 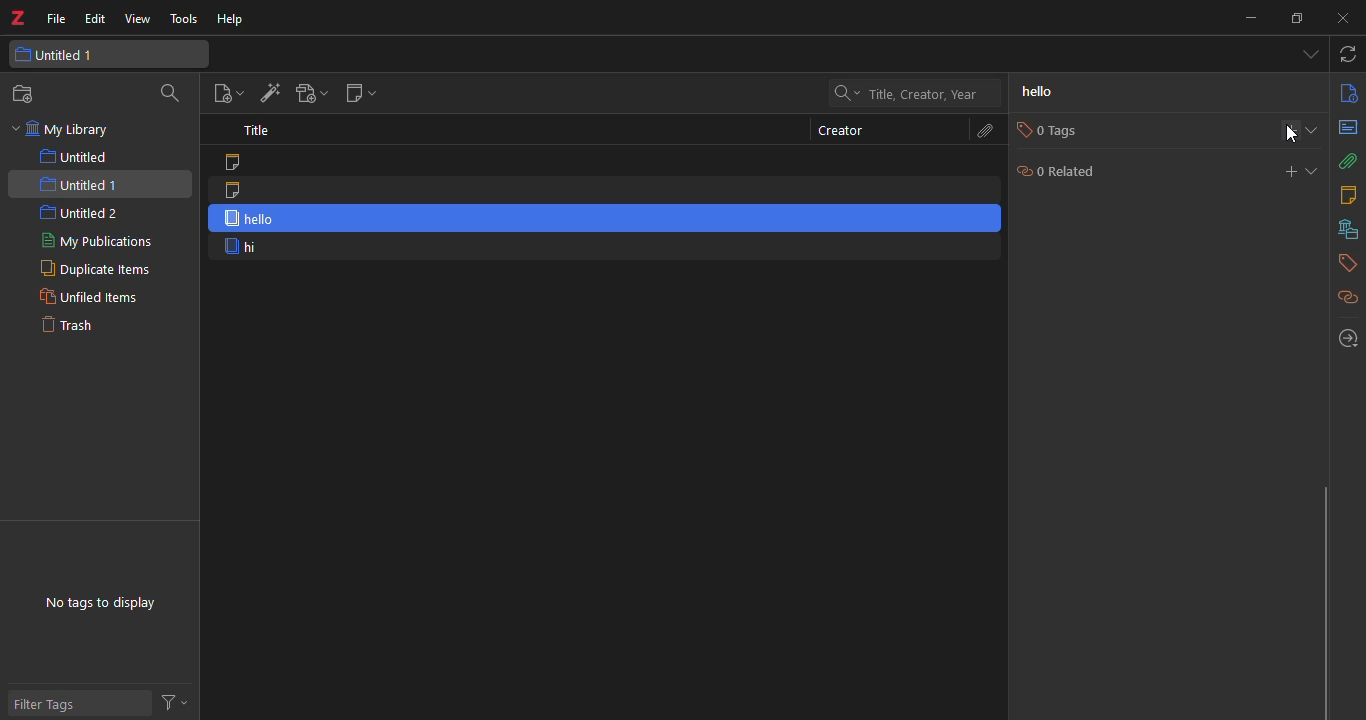 What do you see at coordinates (74, 157) in the screenshot?
I see `untitled` at bounding box center [74, 157].